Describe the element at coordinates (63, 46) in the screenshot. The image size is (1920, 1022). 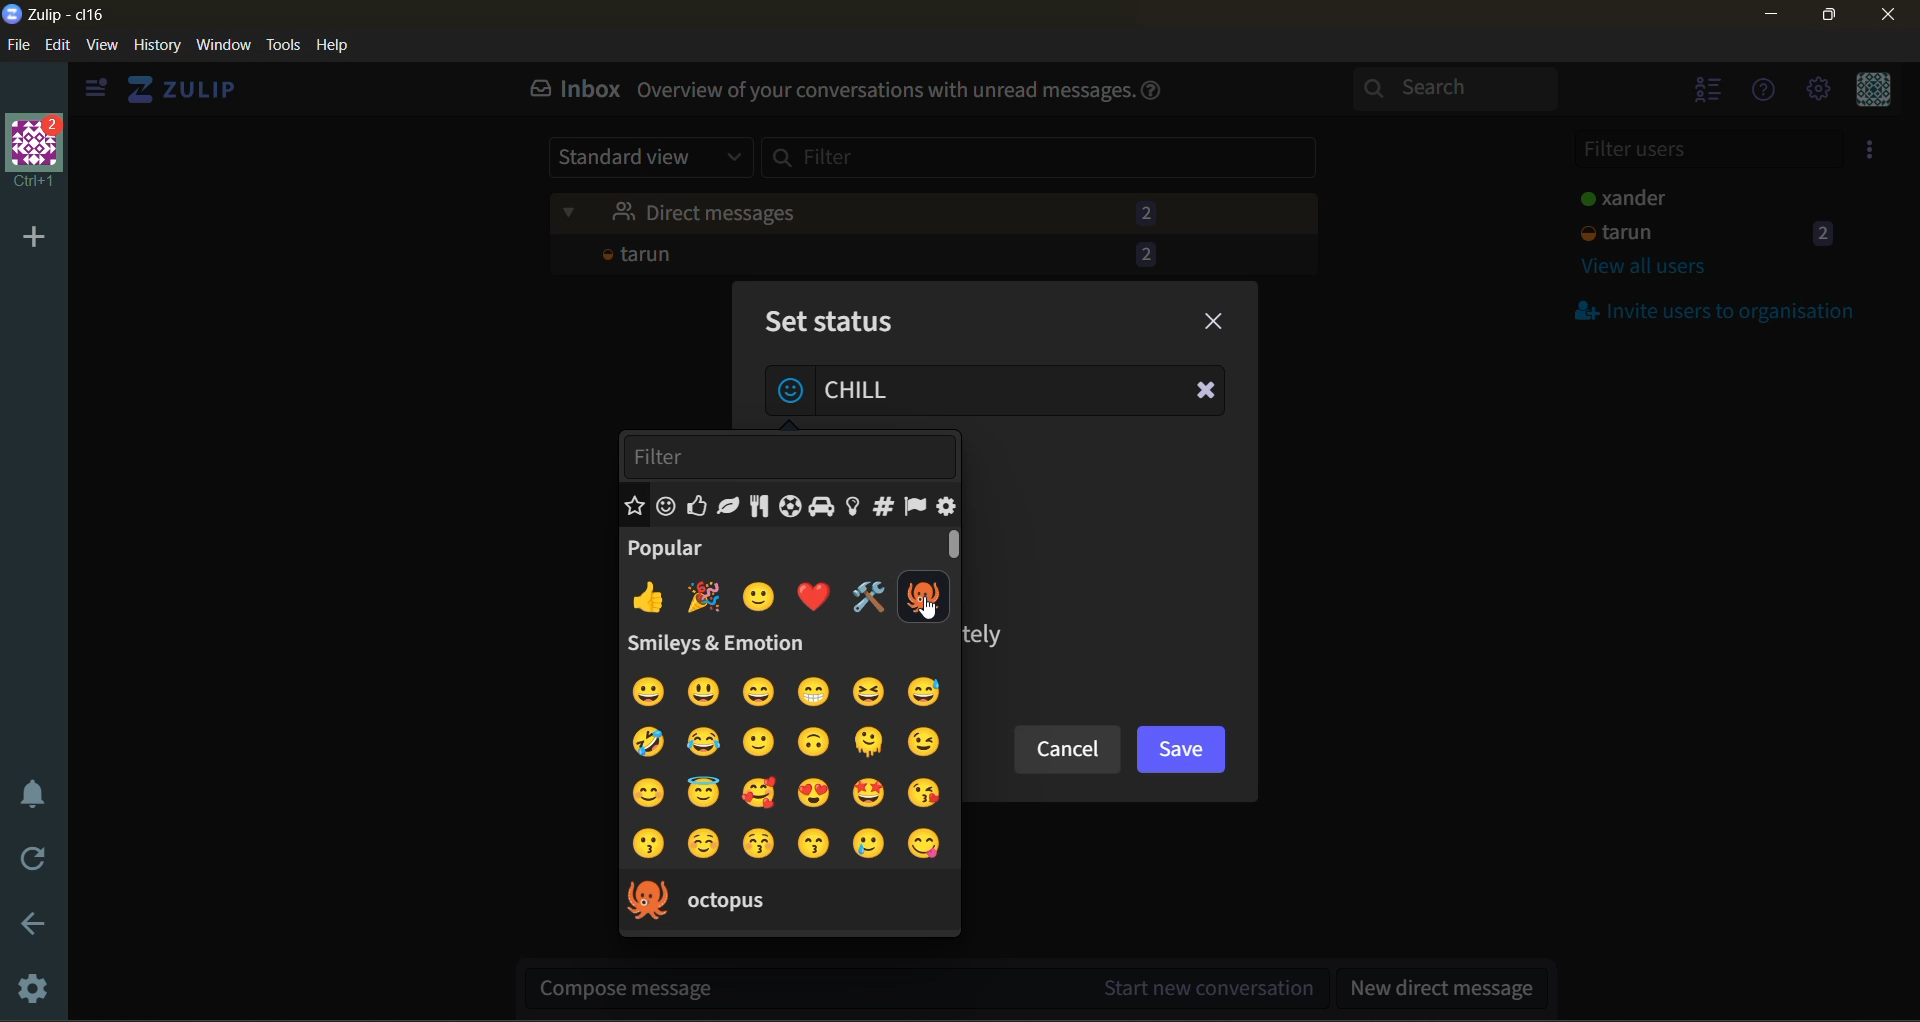
I see `edit` at that location.